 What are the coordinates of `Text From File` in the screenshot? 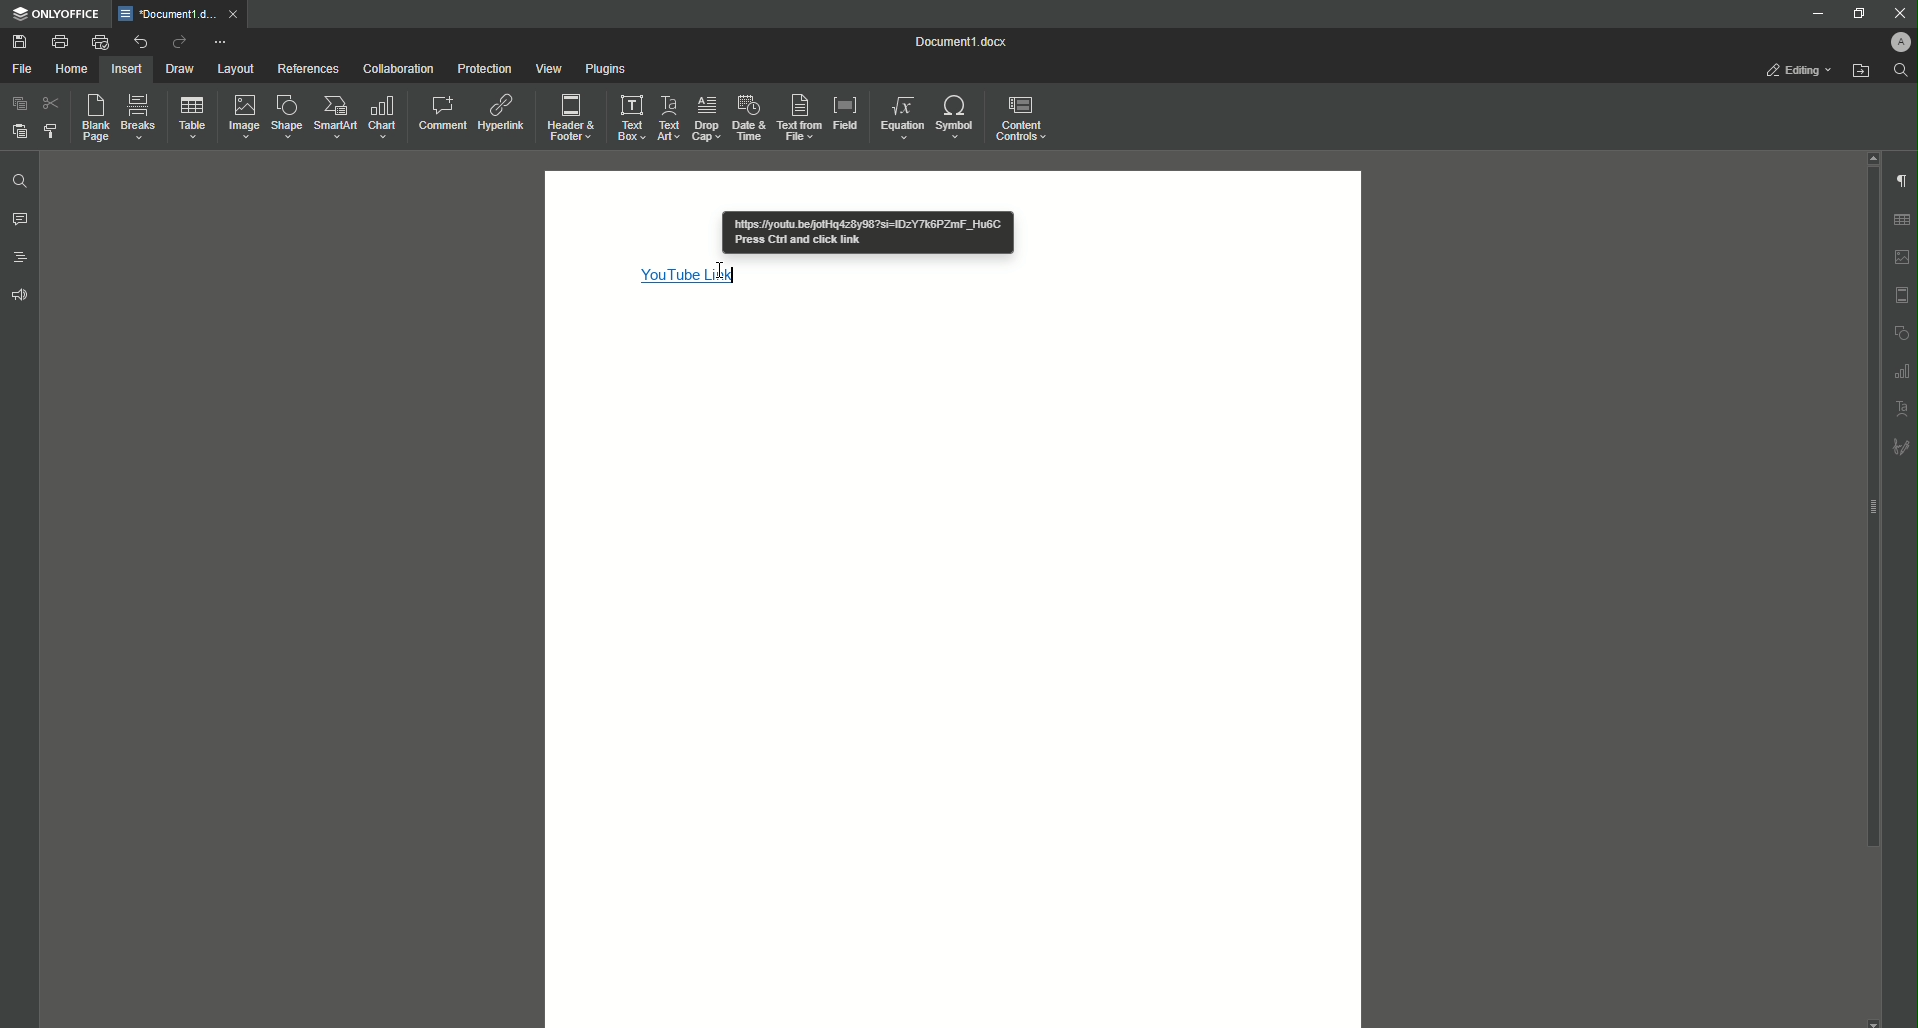 It's located at (799, 116).